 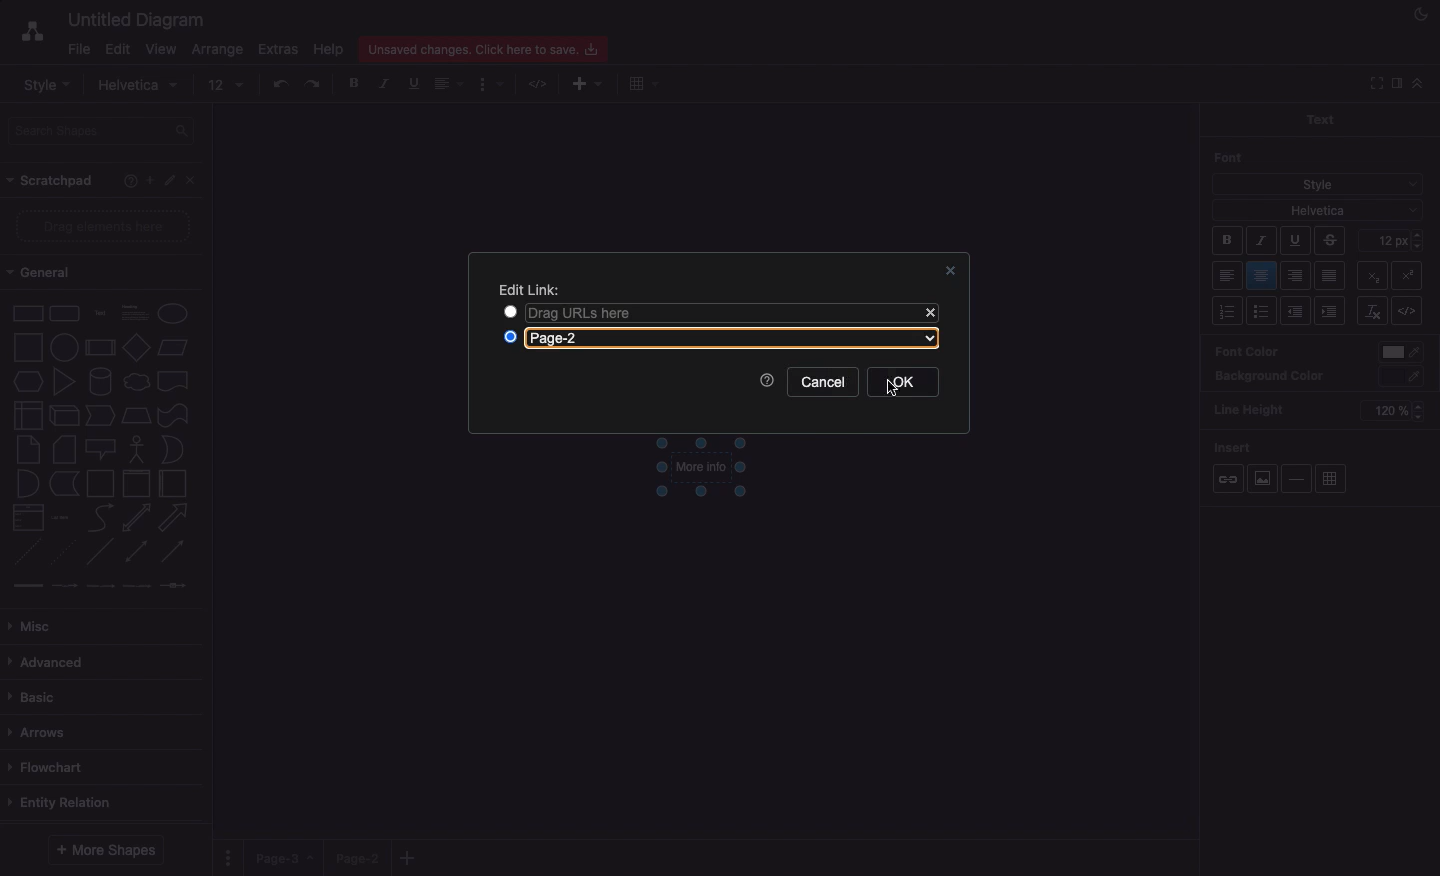 What do you see at coordinates (327, 49) in the screenshot?
I see `Help` at bounding box center [327, 49].